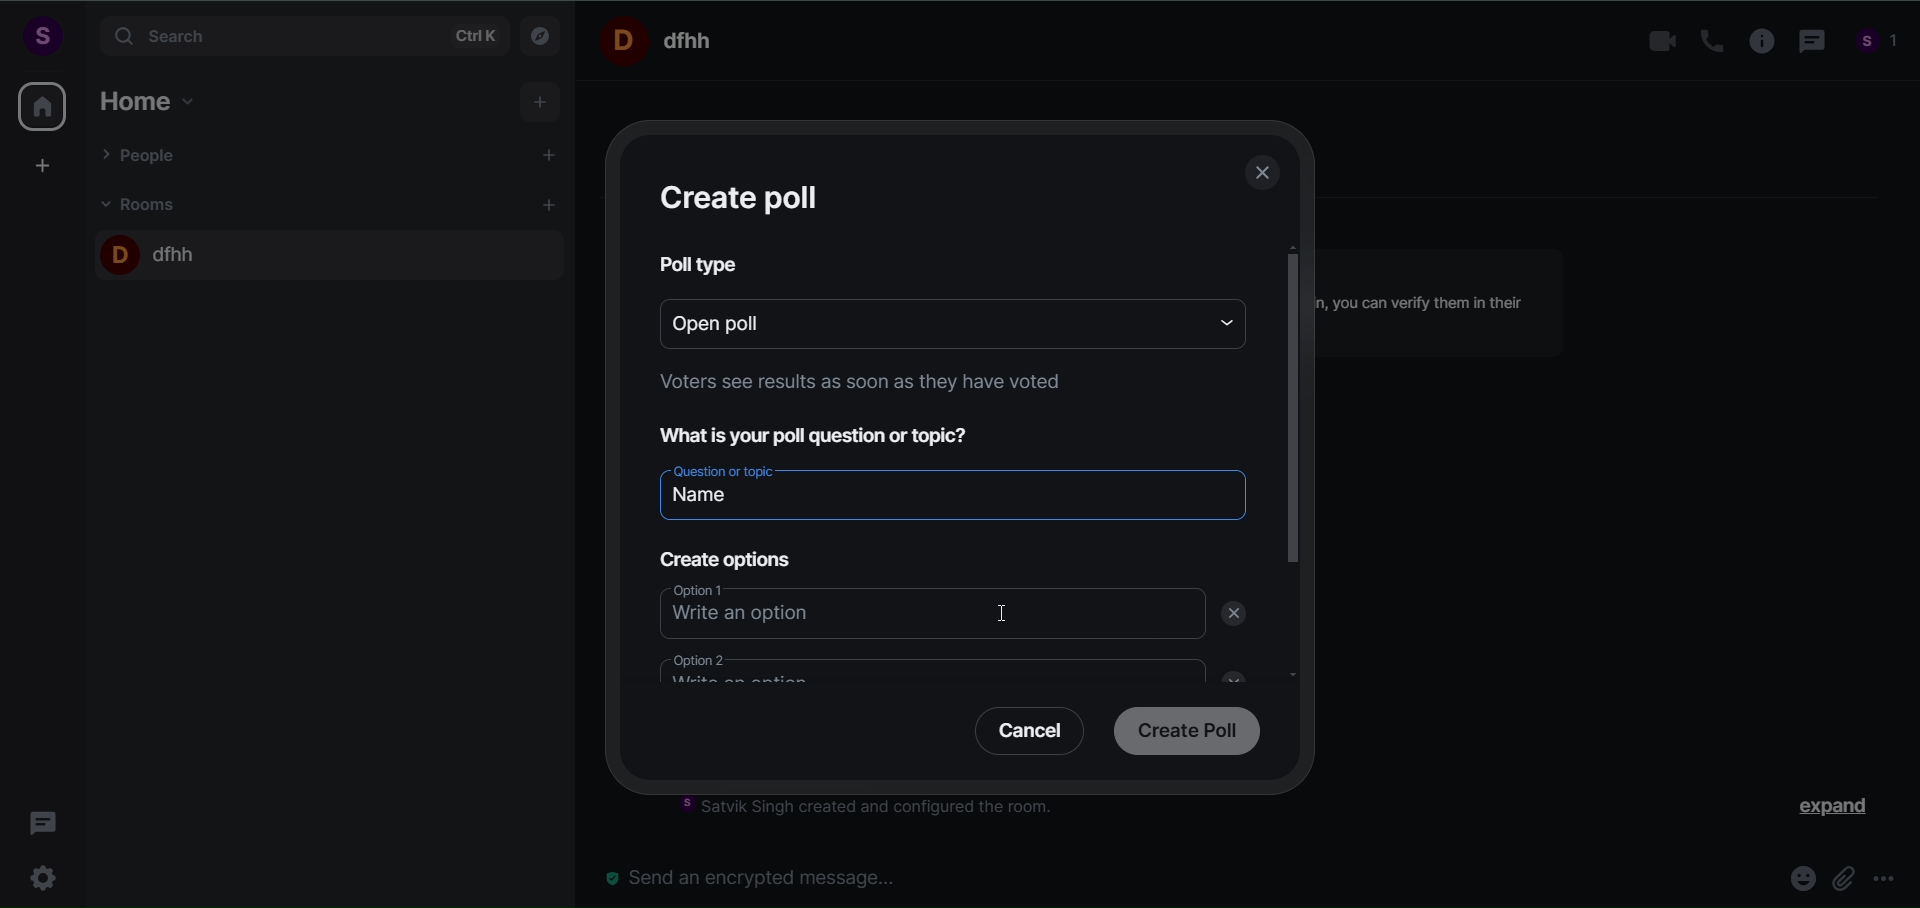  Describe the element at coordinates (43, 165) in the screenshot. I see `create space` at that location.